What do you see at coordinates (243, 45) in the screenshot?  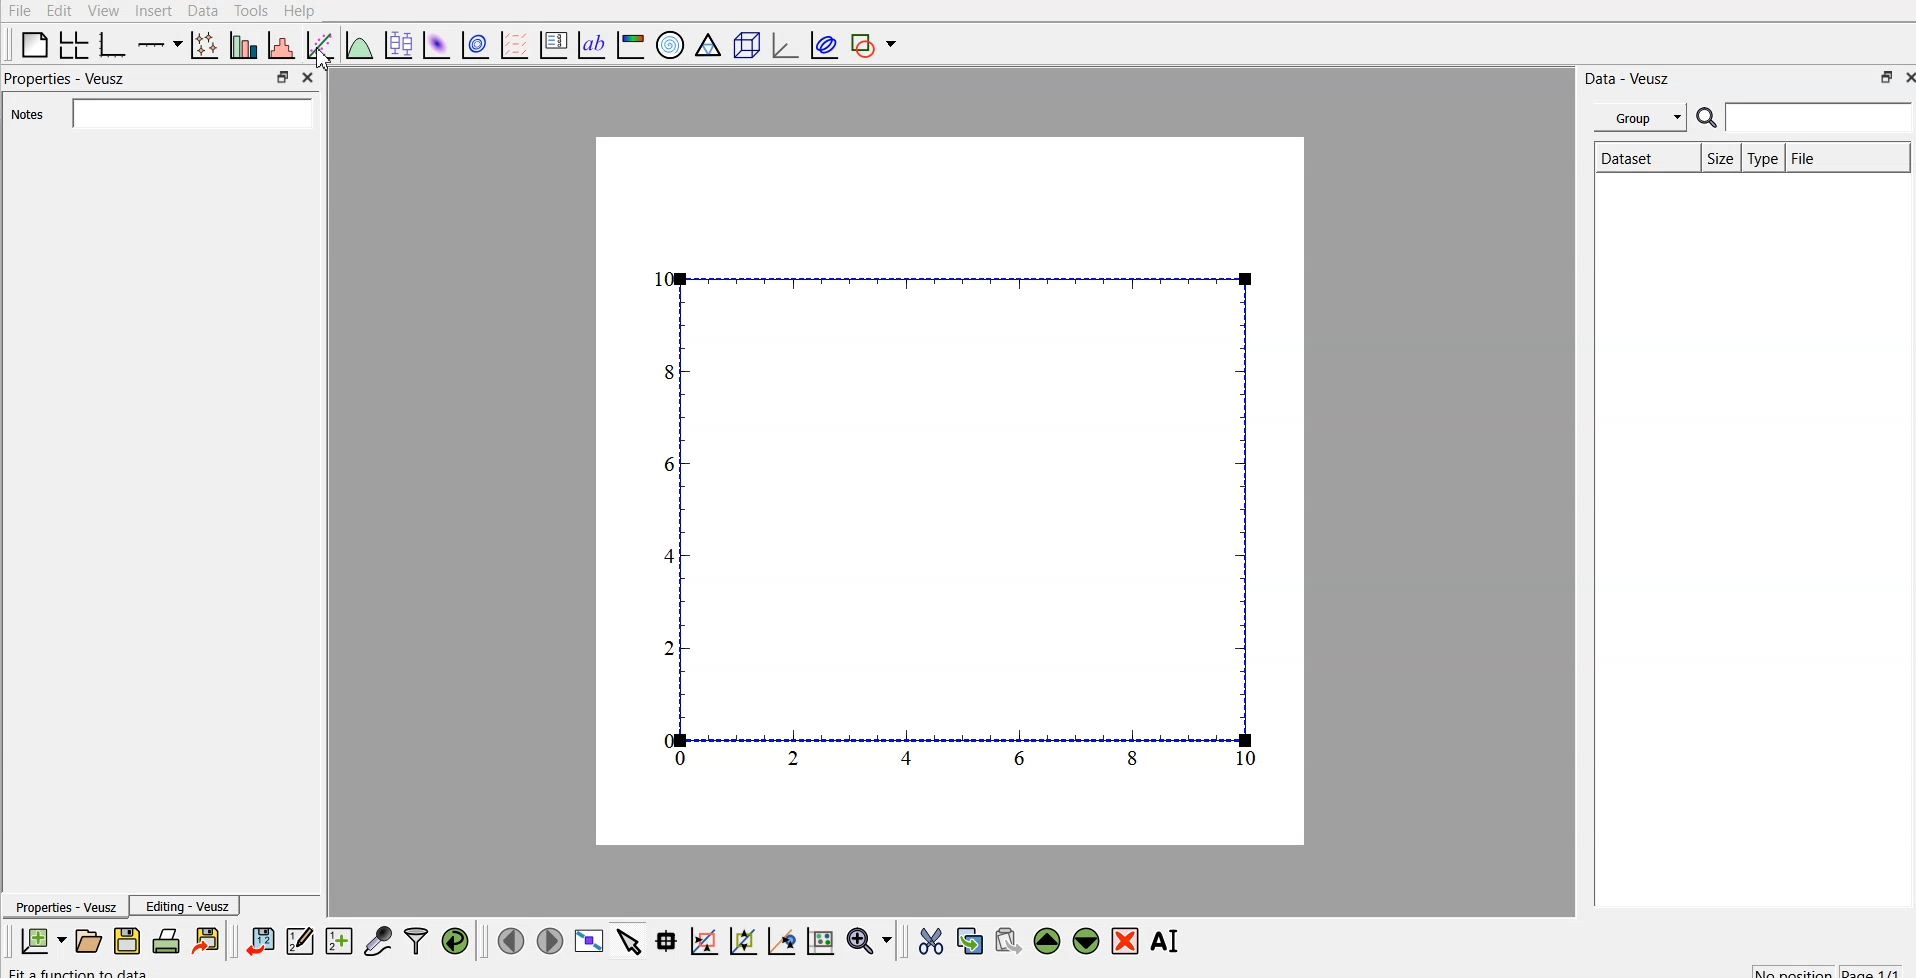 I see `plot bar charts` at bounding box center [243, 45].